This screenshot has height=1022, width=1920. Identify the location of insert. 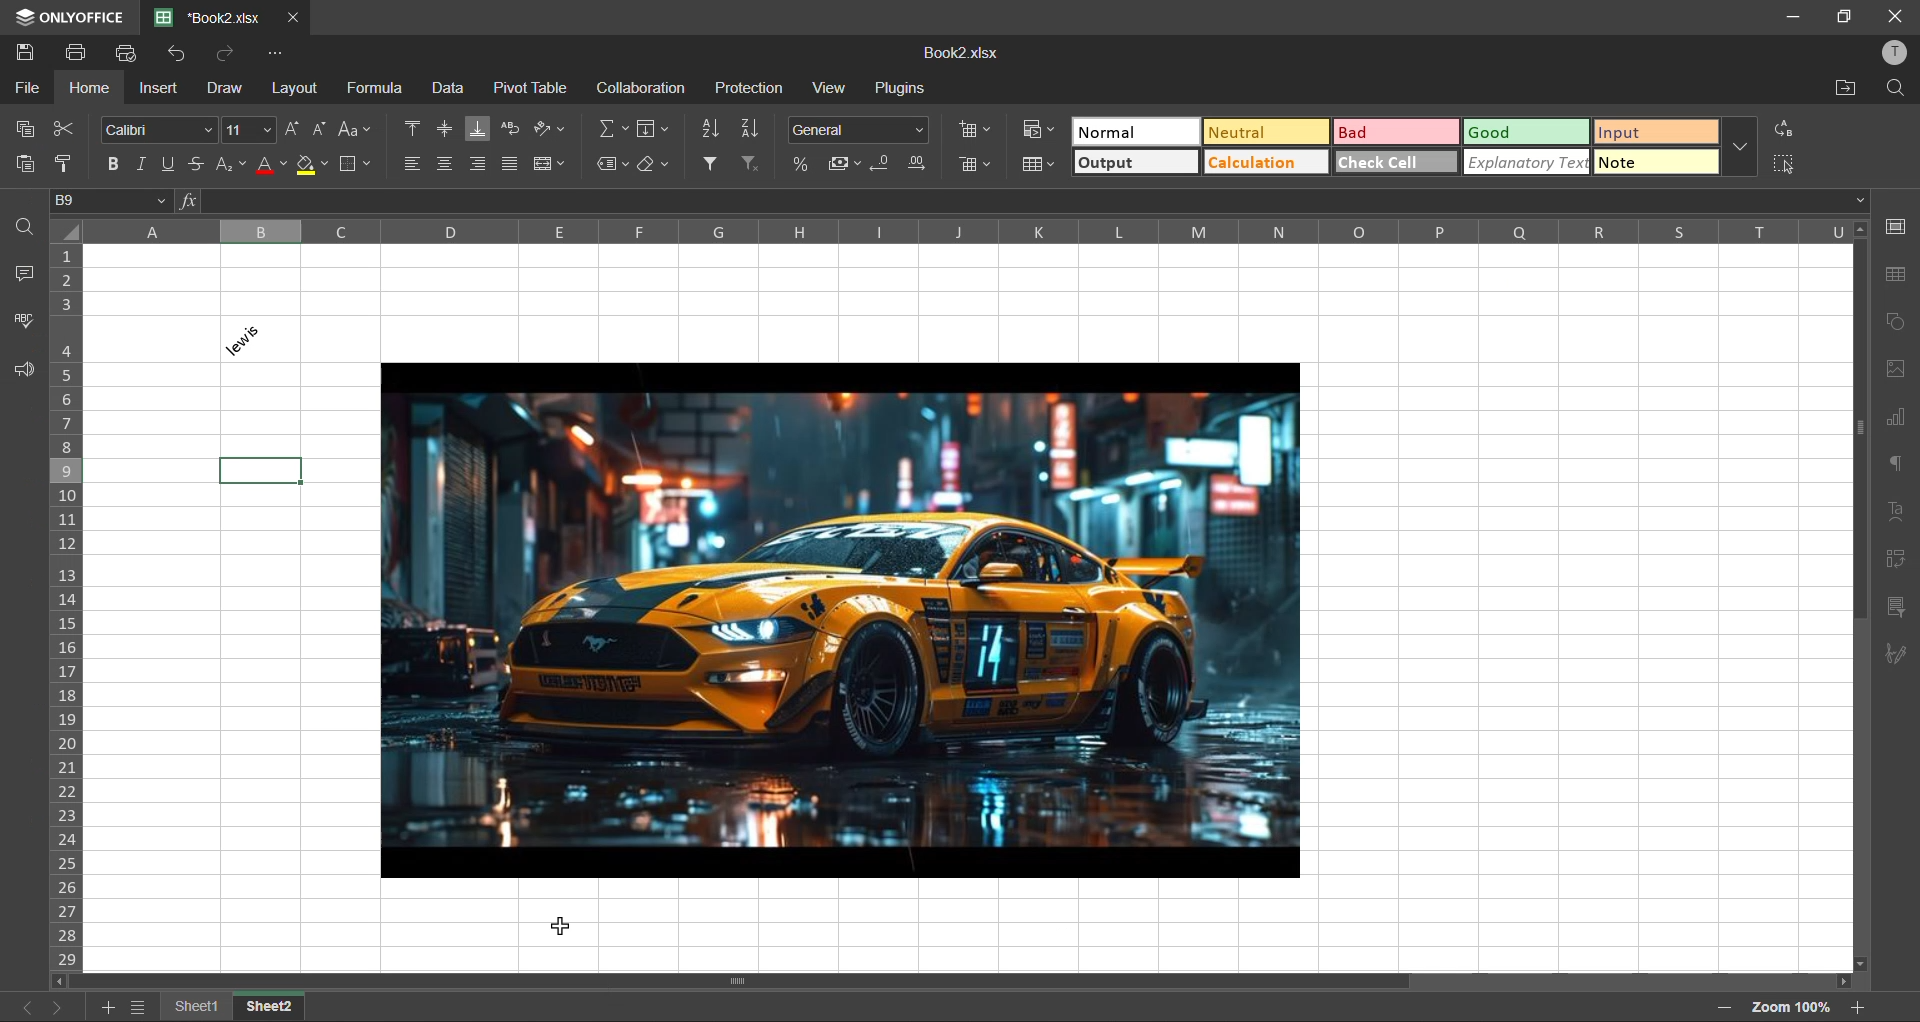
(161, 90).